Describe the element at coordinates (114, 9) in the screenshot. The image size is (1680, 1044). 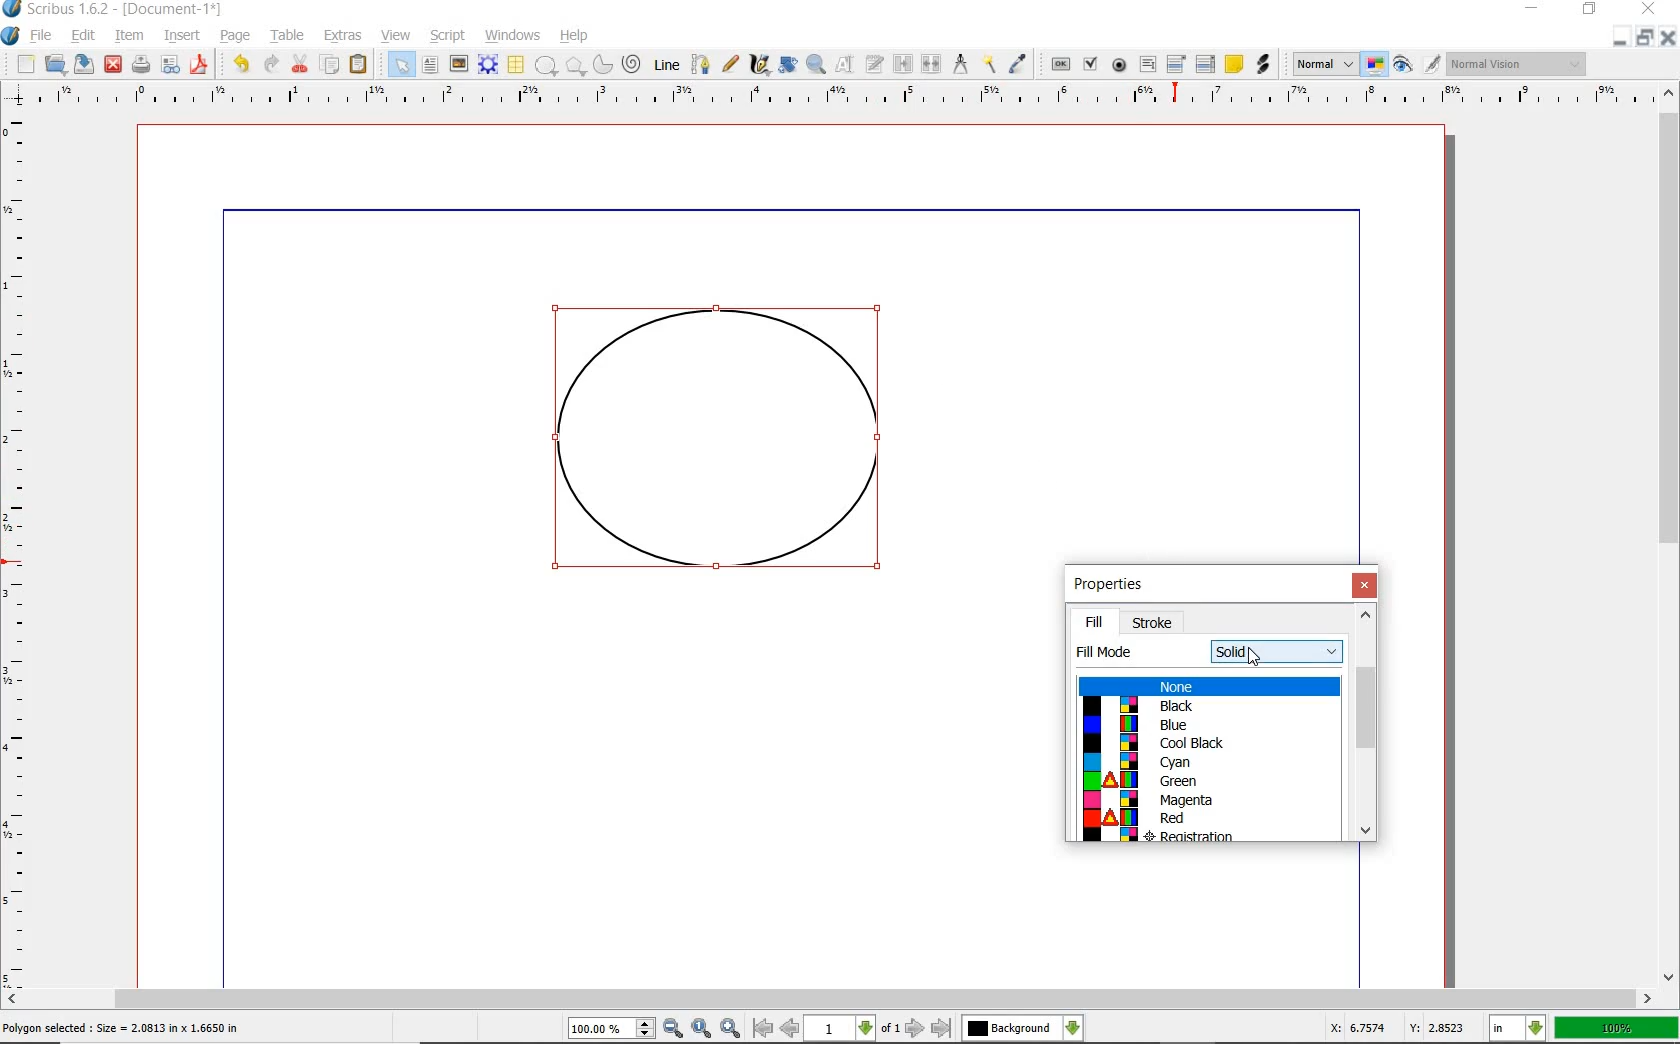
I see `SYSTEM NAME` at that location.